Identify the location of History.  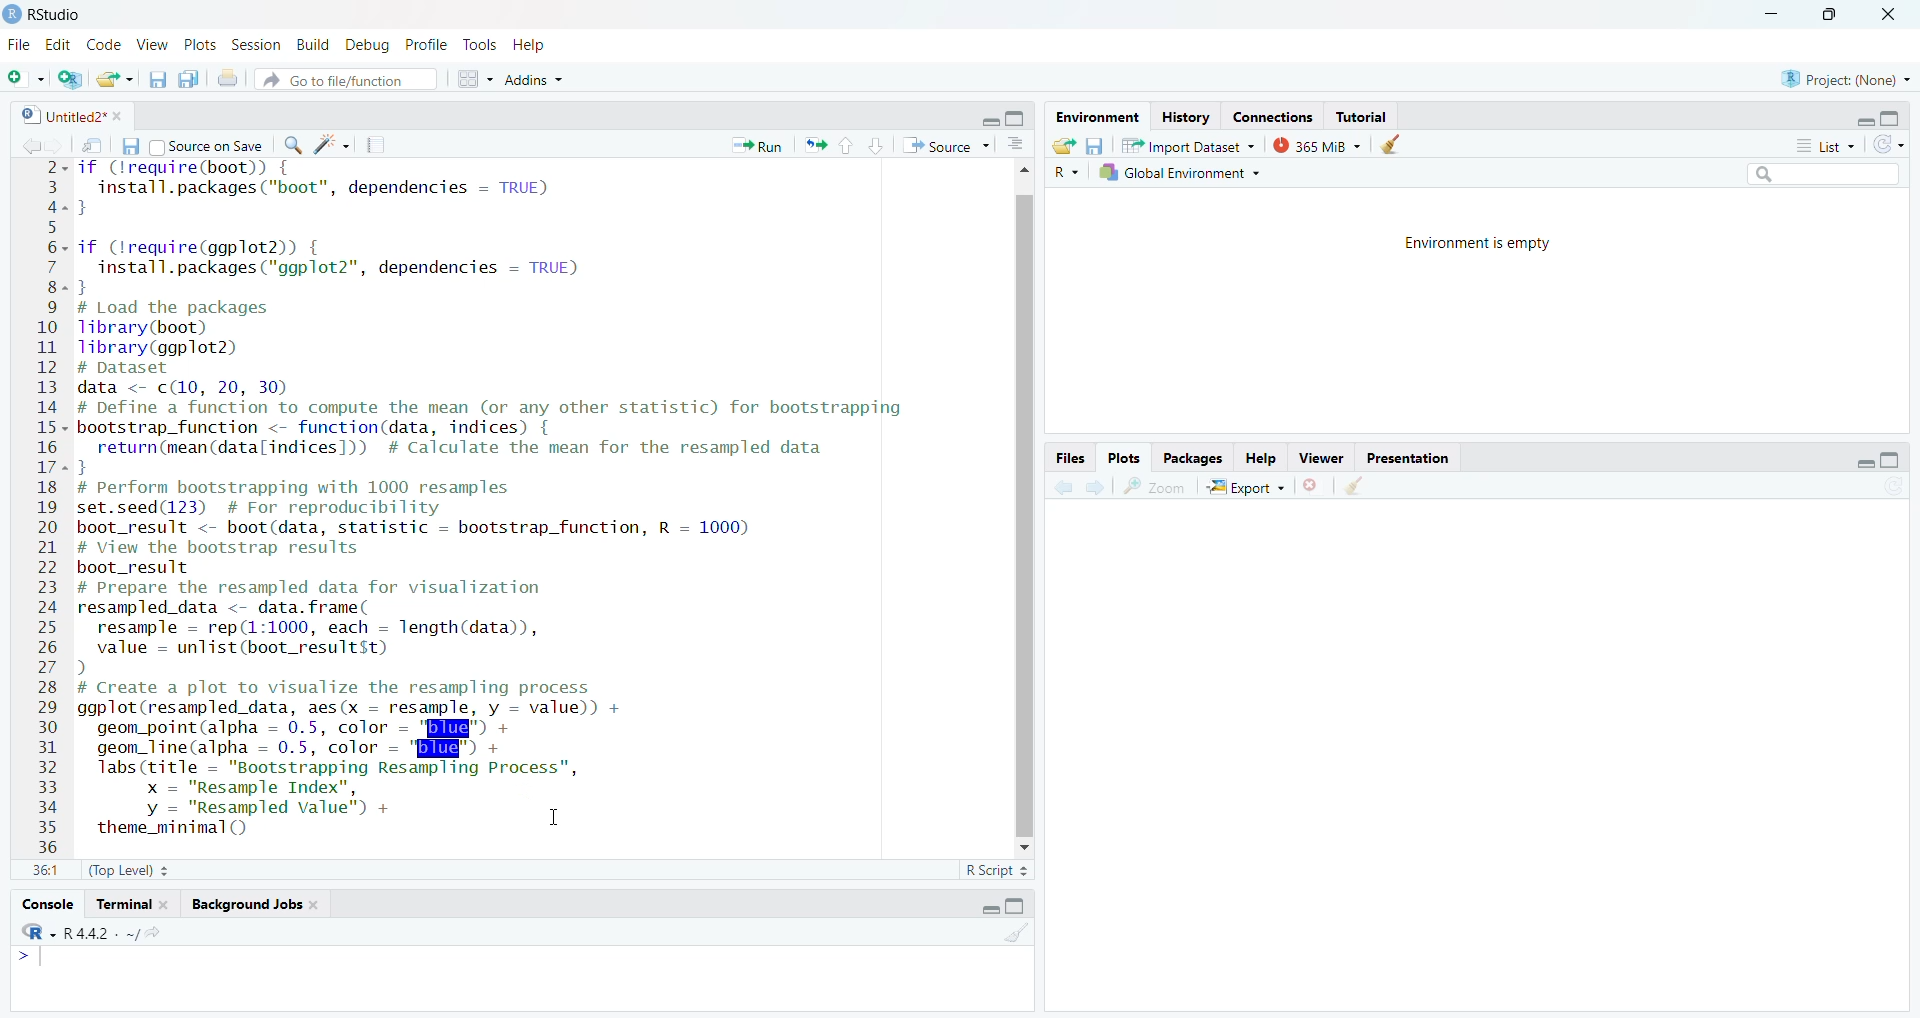
(1184, 117).